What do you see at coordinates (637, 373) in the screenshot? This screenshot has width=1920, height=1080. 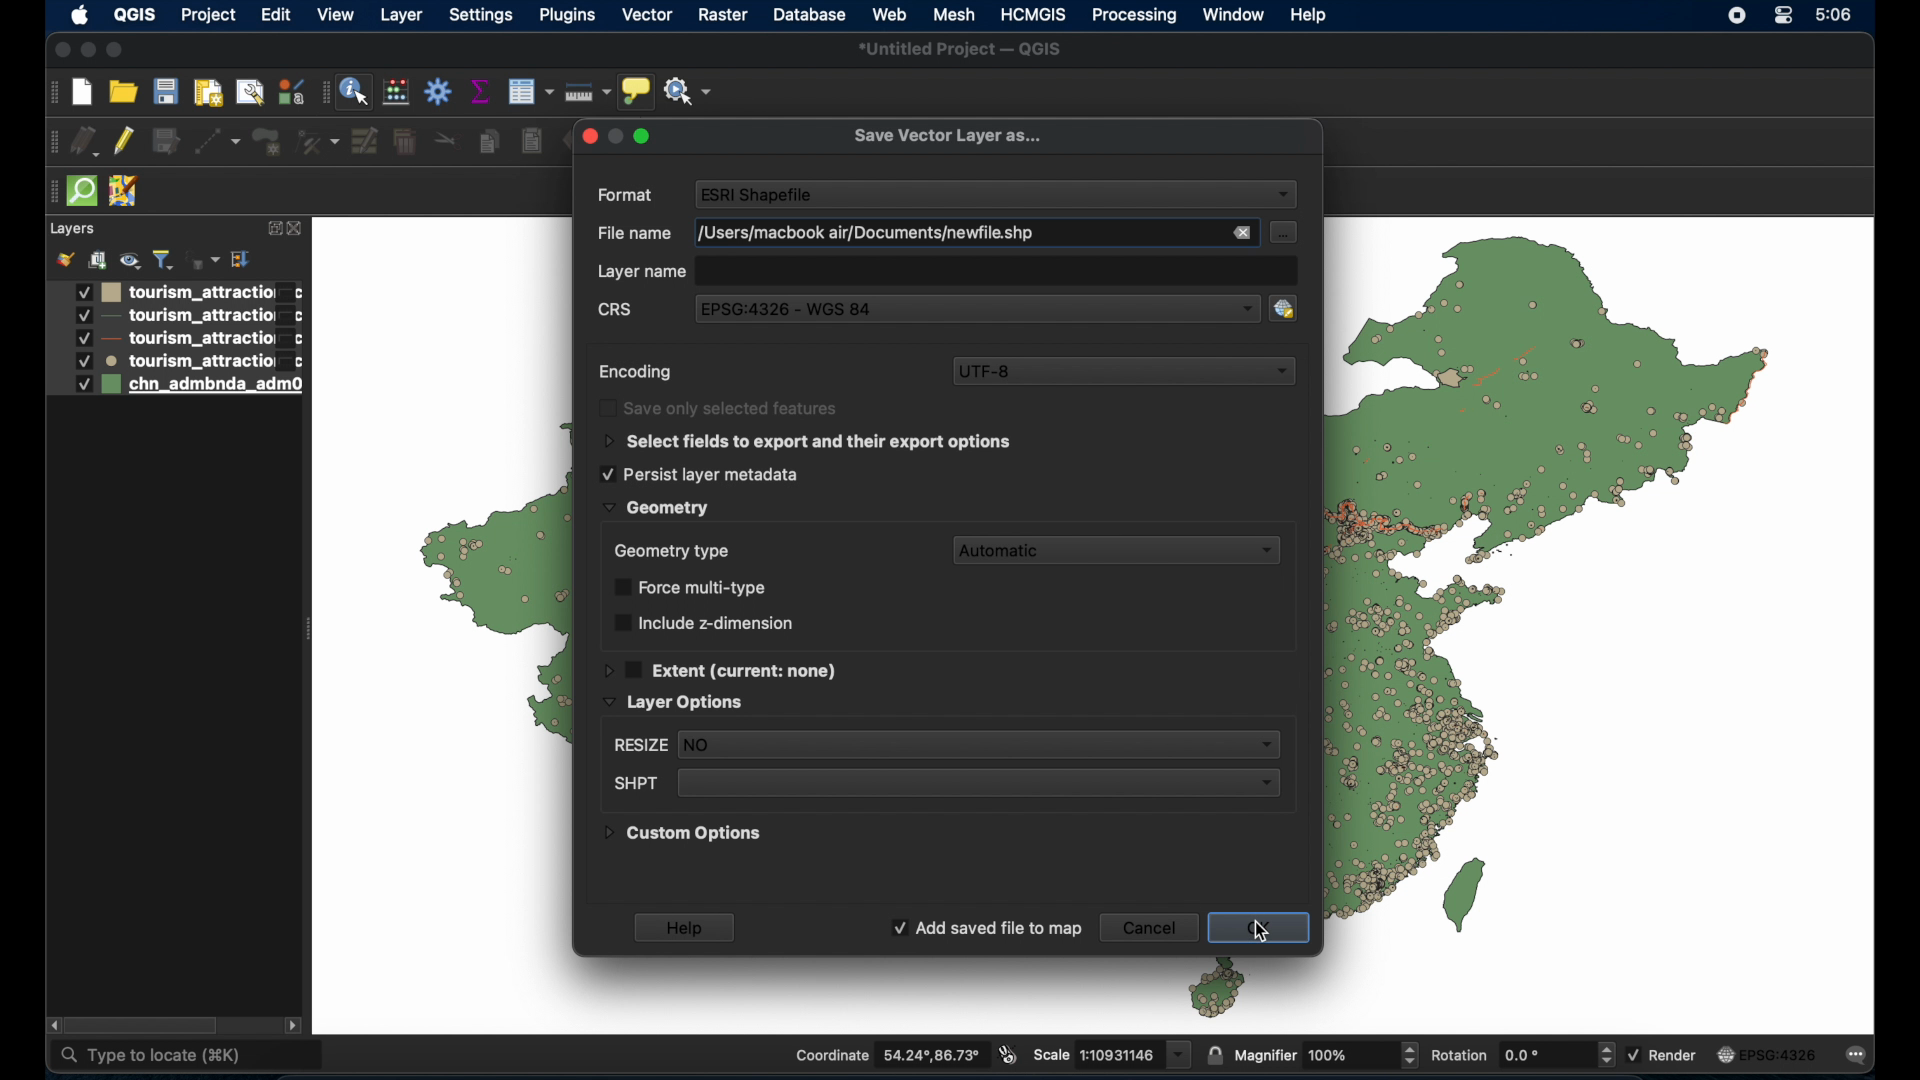 I see `encoding` at bounding box center [637, 373].